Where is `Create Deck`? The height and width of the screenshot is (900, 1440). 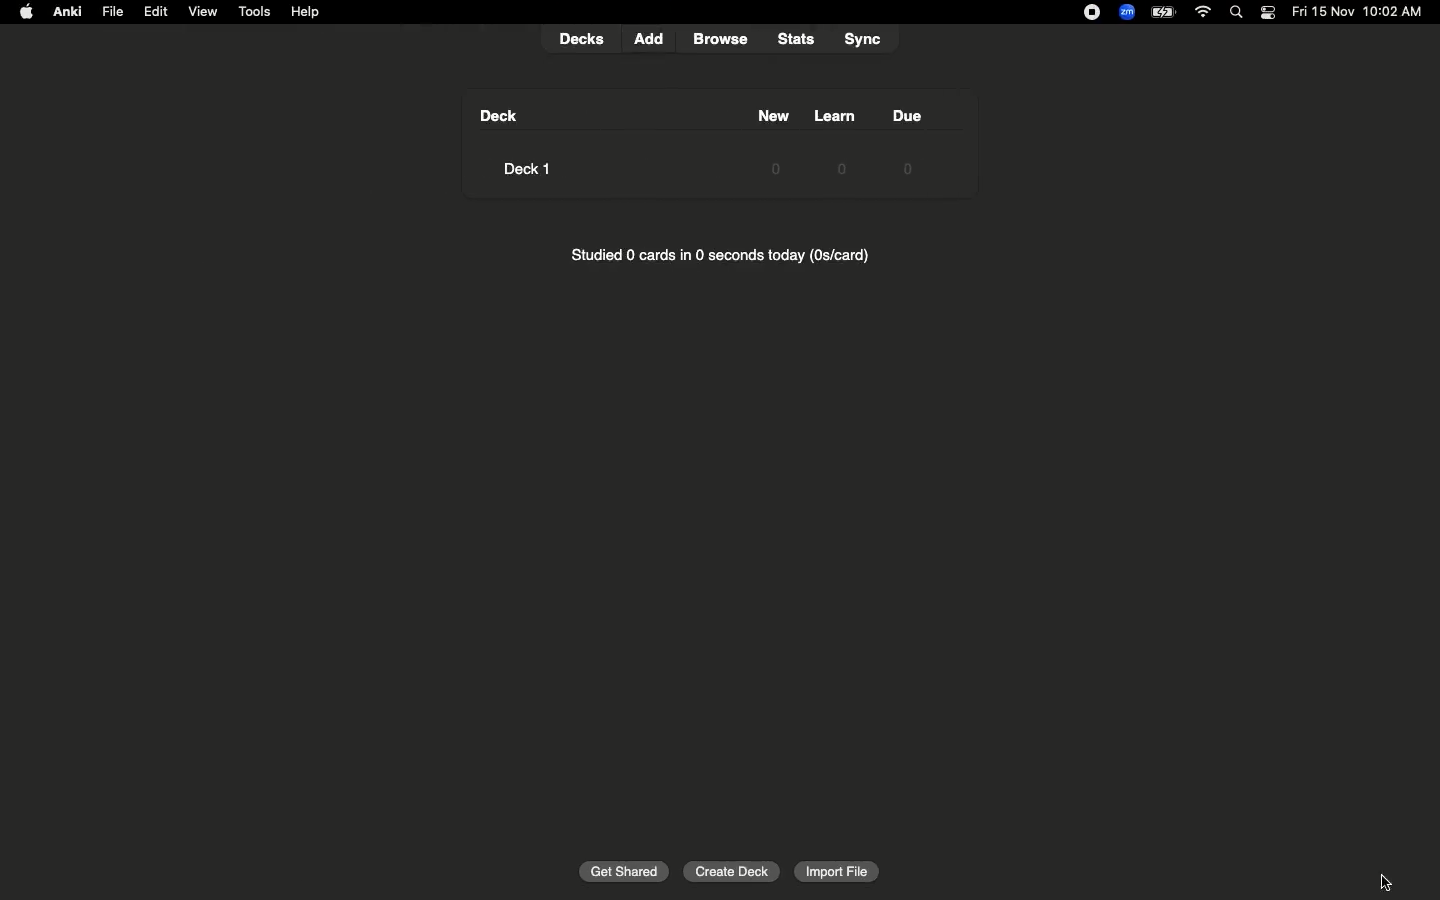
Create Deck is located at coordinates (734, 870).